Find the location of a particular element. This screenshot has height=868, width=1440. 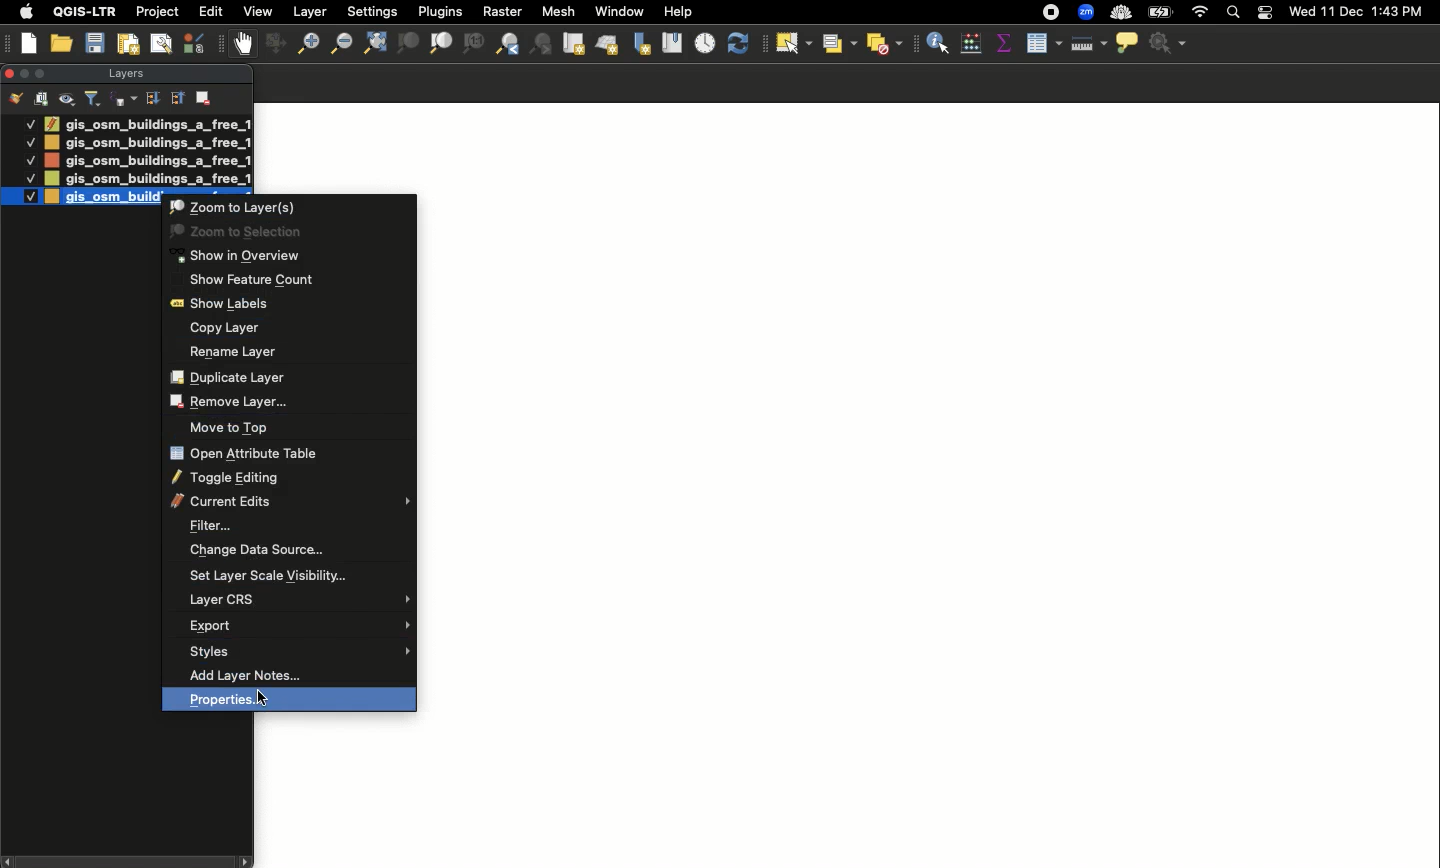

Checked is located at coordinates (29, 141).